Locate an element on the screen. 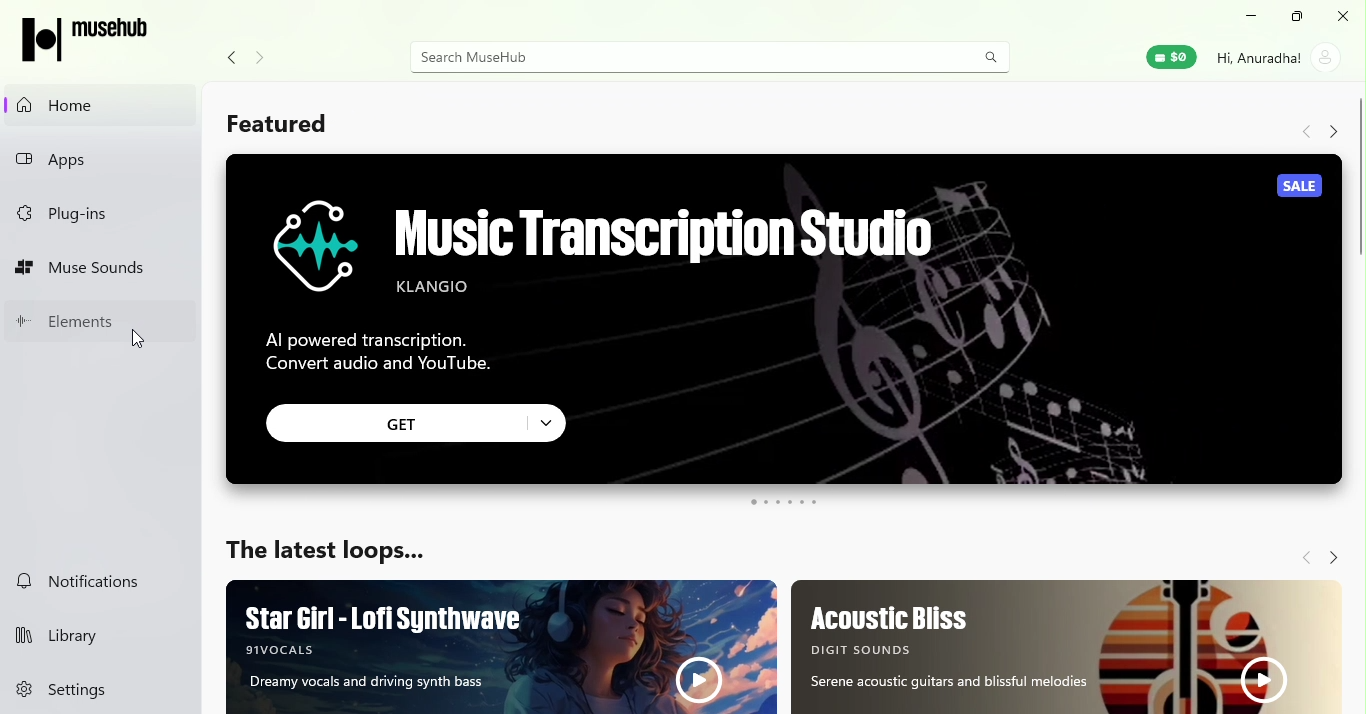 The image size is (1366, 714). Muse sounds is located at coordinates (102, 269).